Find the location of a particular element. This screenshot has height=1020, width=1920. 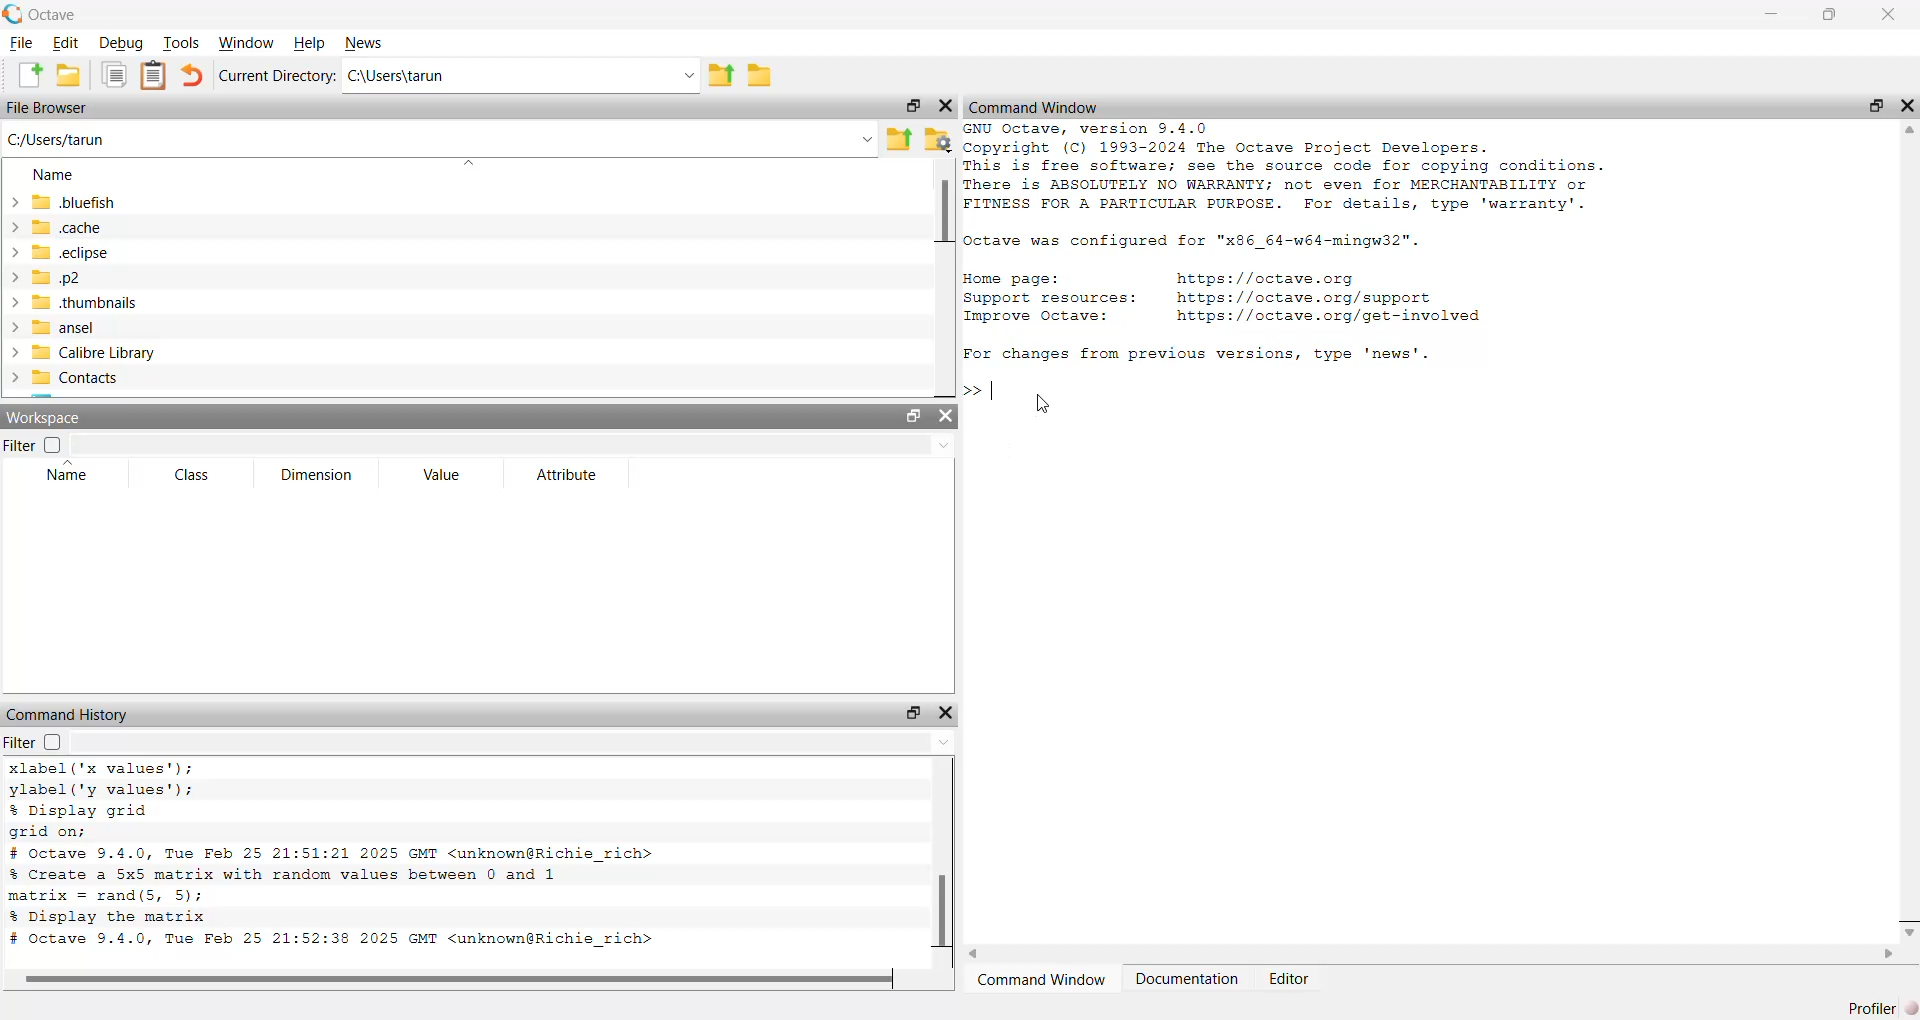

scroll bar is located at coordinates (451, 981).